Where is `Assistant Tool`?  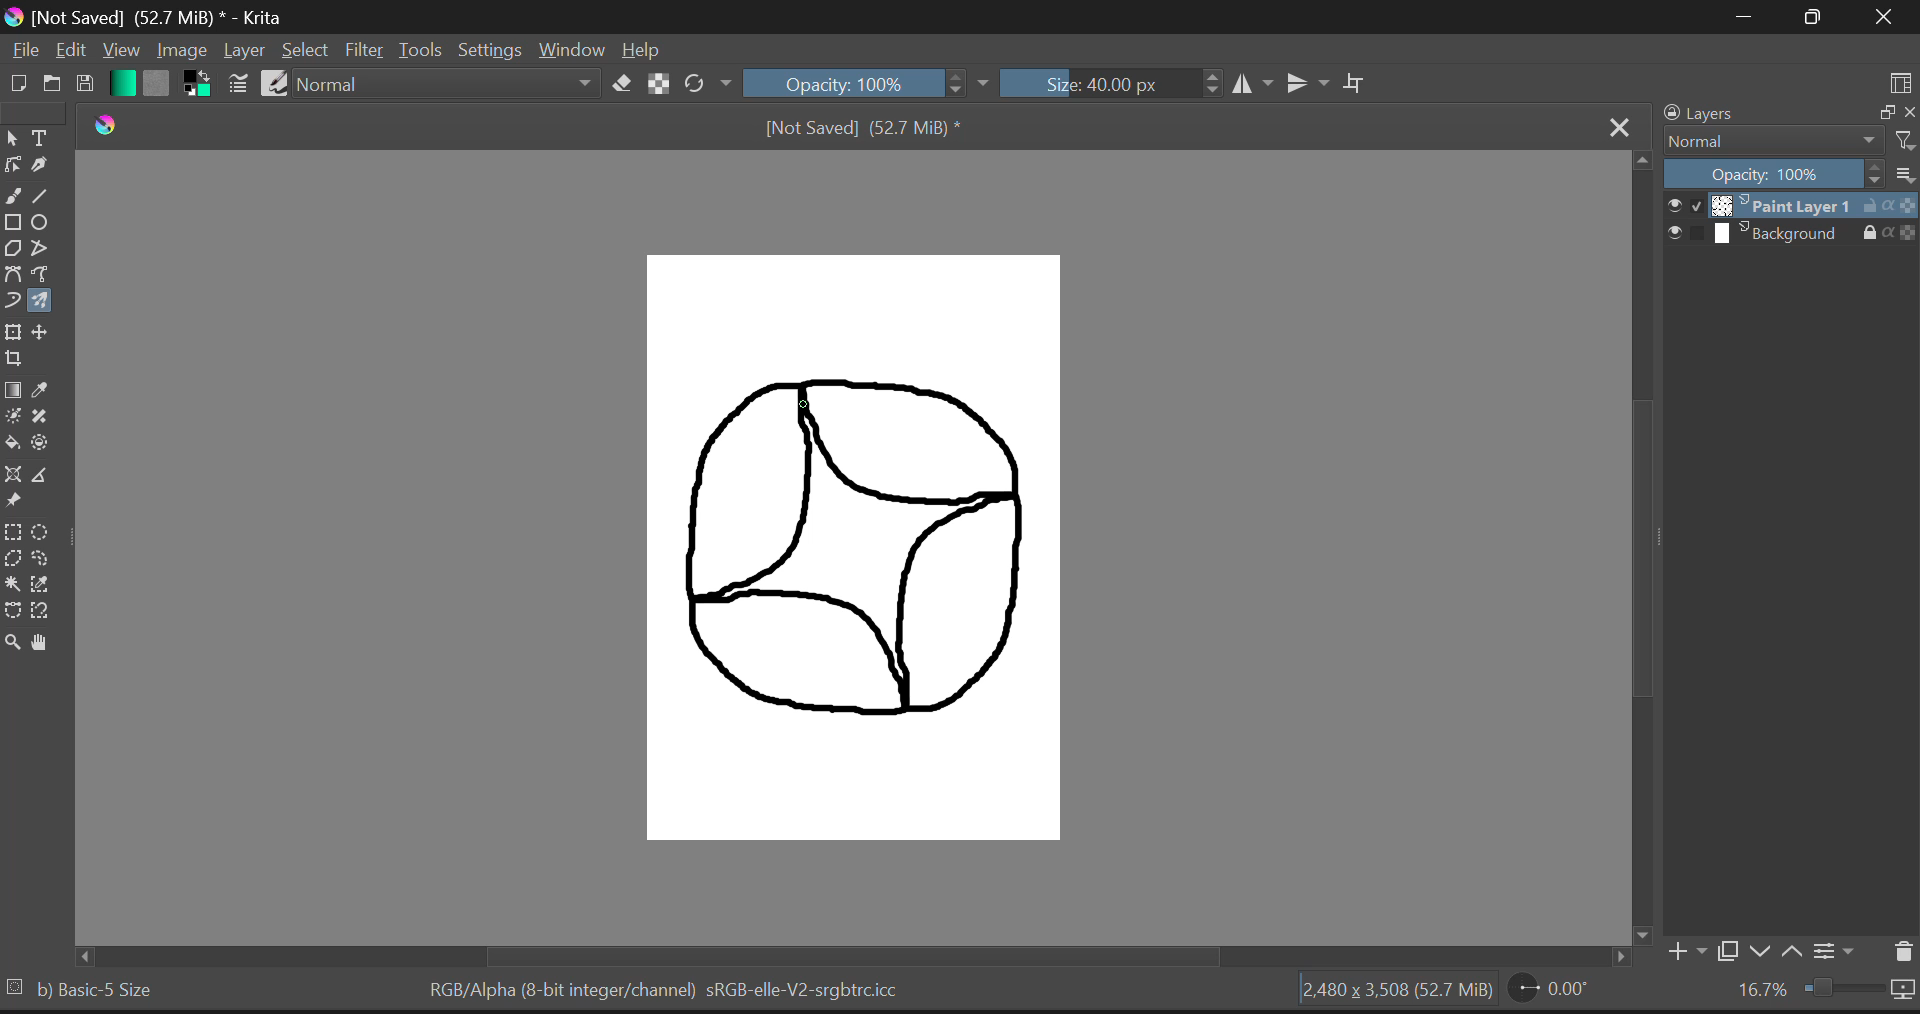 Assistant Tool is located at coordinates (12, 475).